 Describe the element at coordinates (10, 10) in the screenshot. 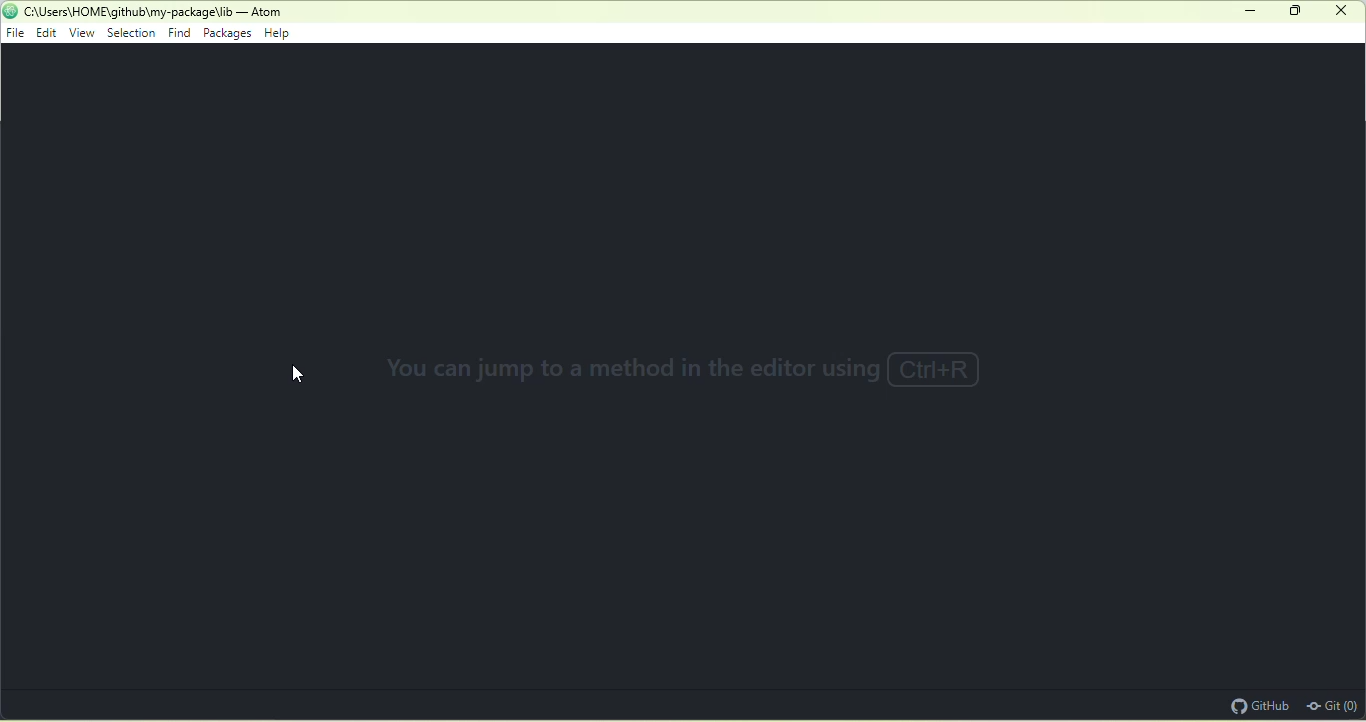

I see `icon` at that location.